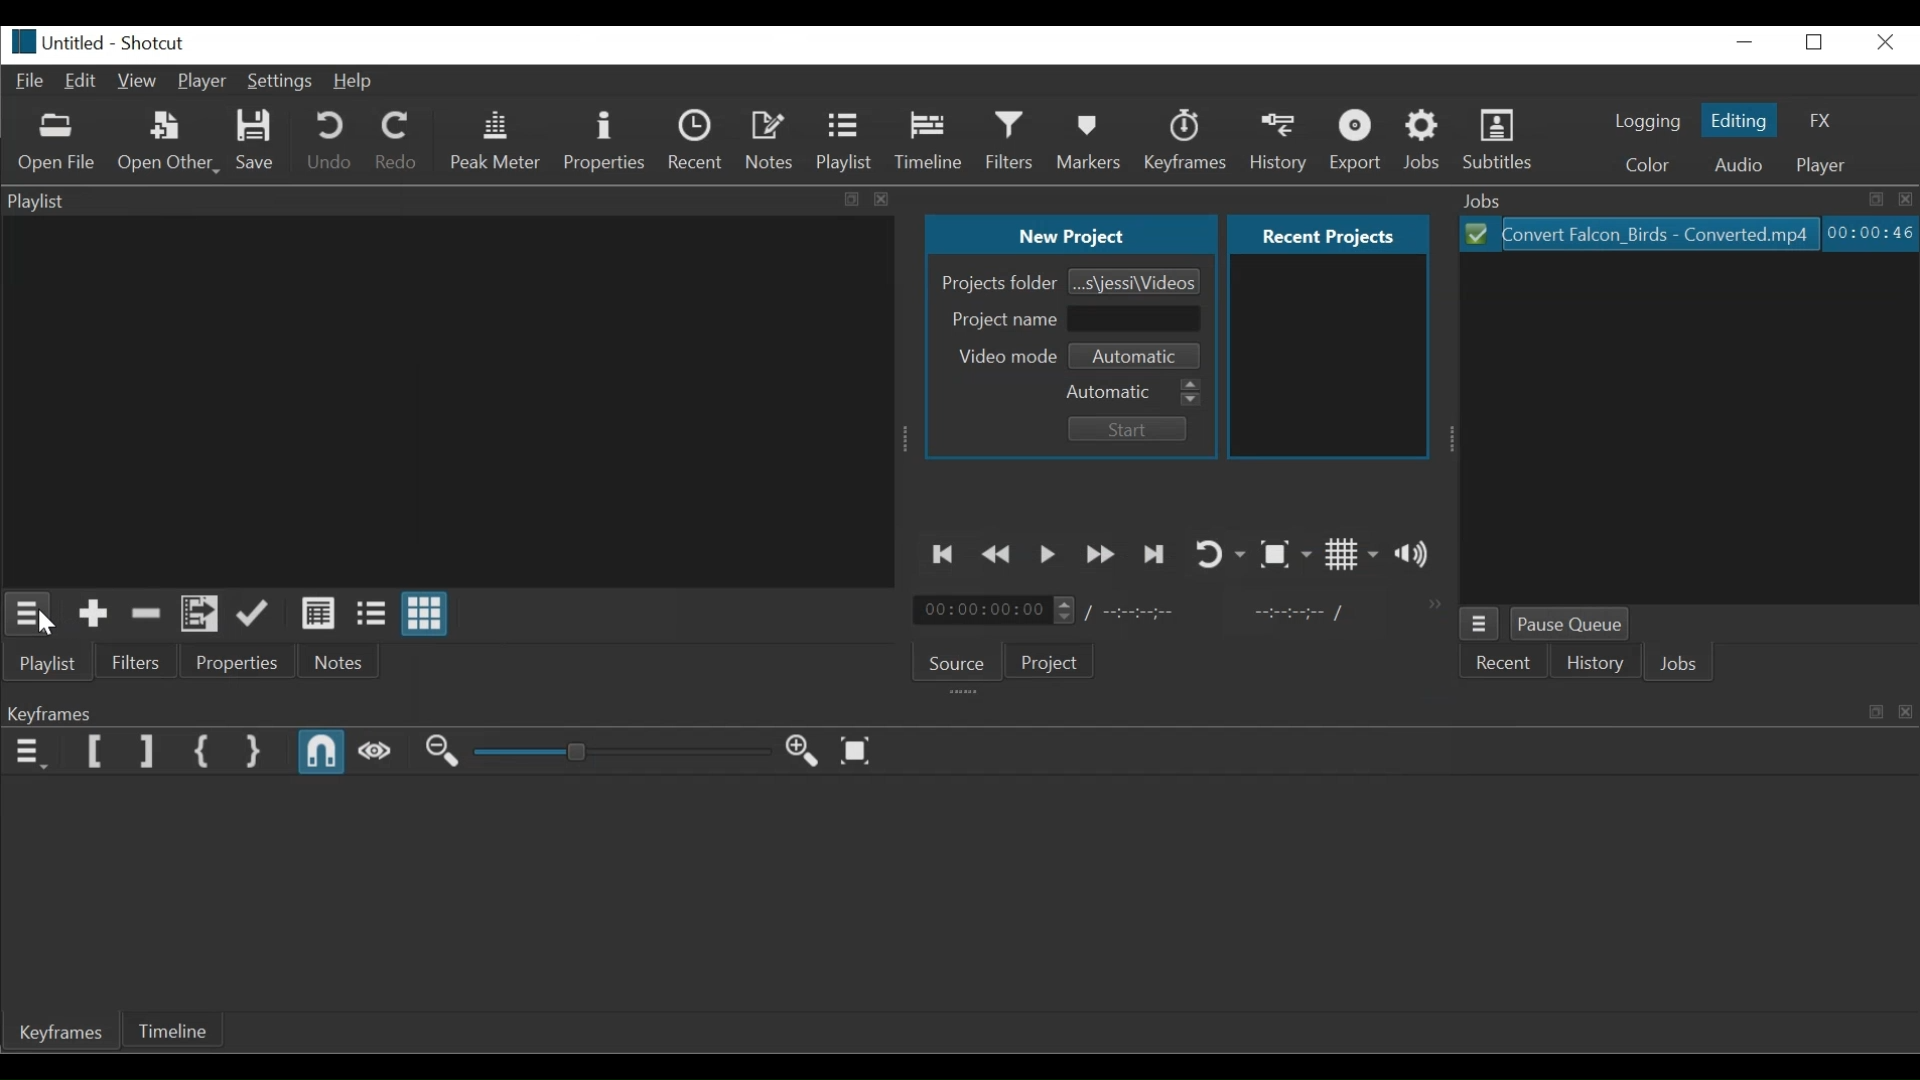 This screenshot has width=1920, height=1080. Describe the element at coordinates (940, 553) in the screenshot. I see `Skip to the previous point` at that location.